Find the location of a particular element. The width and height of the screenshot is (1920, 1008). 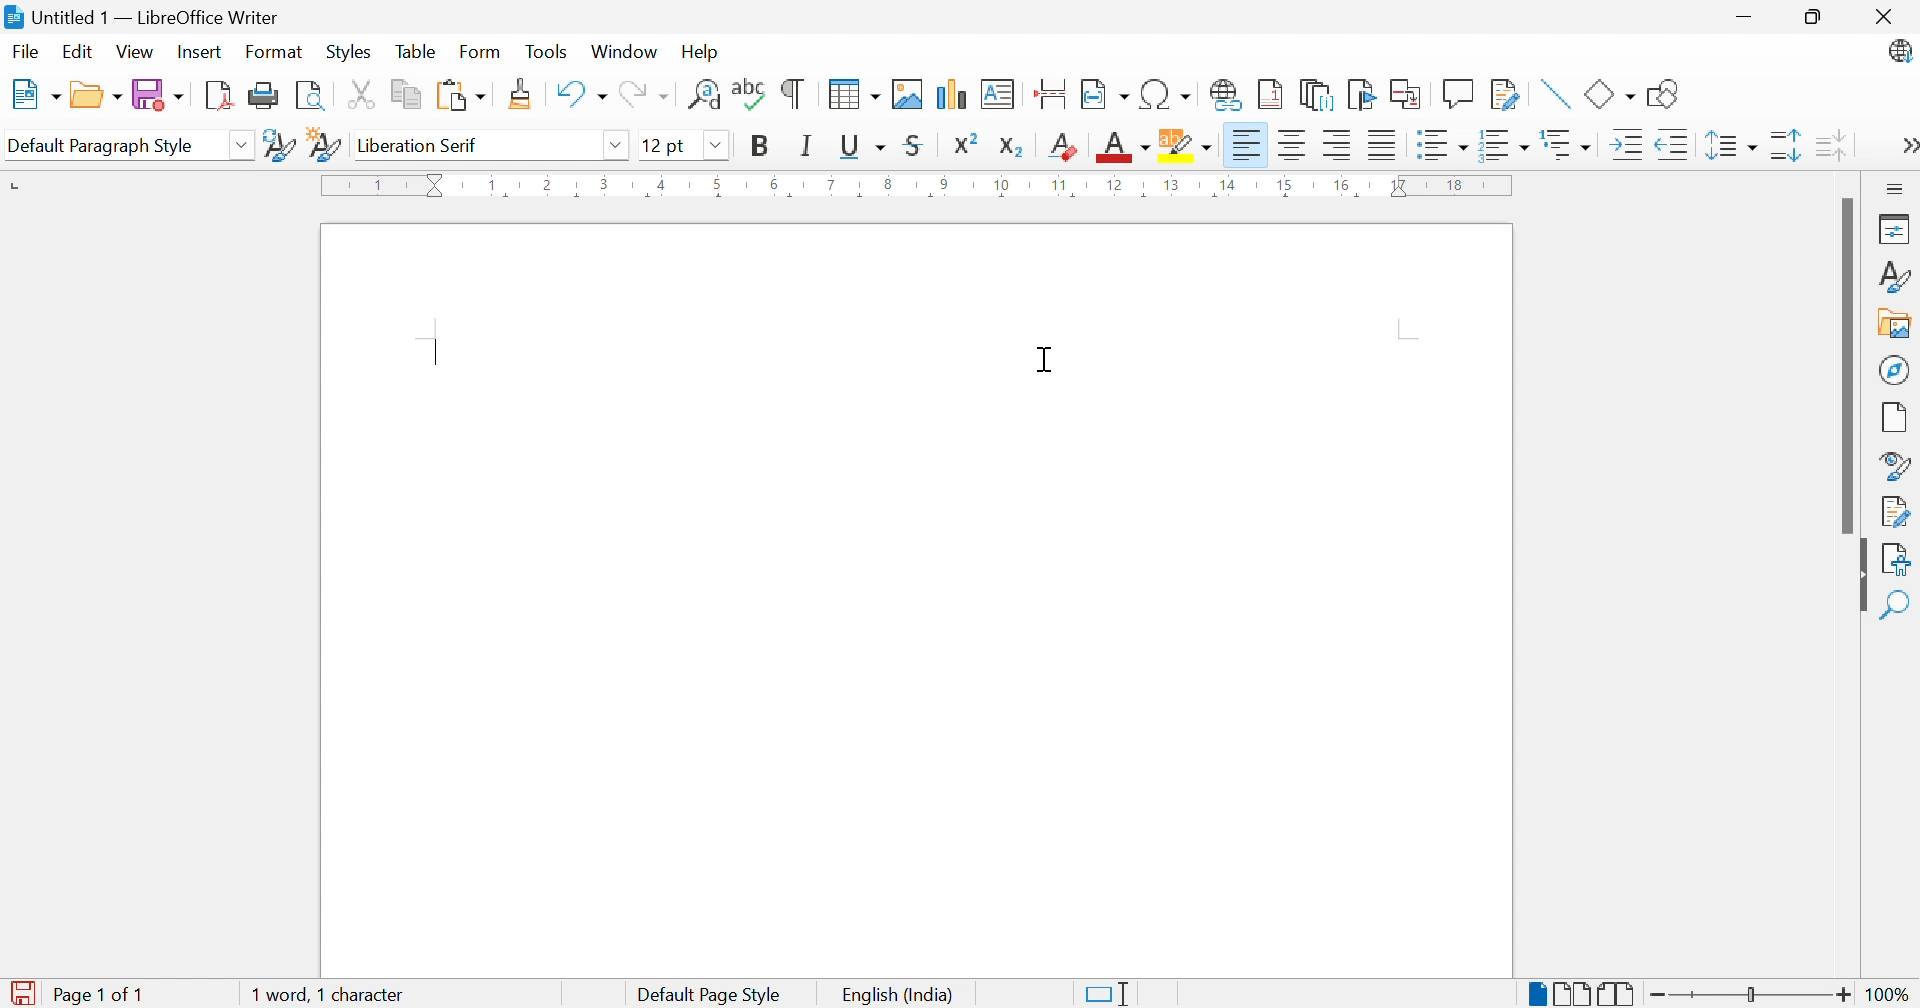

Default Paragraph Style is located at coordinates (101, 146).